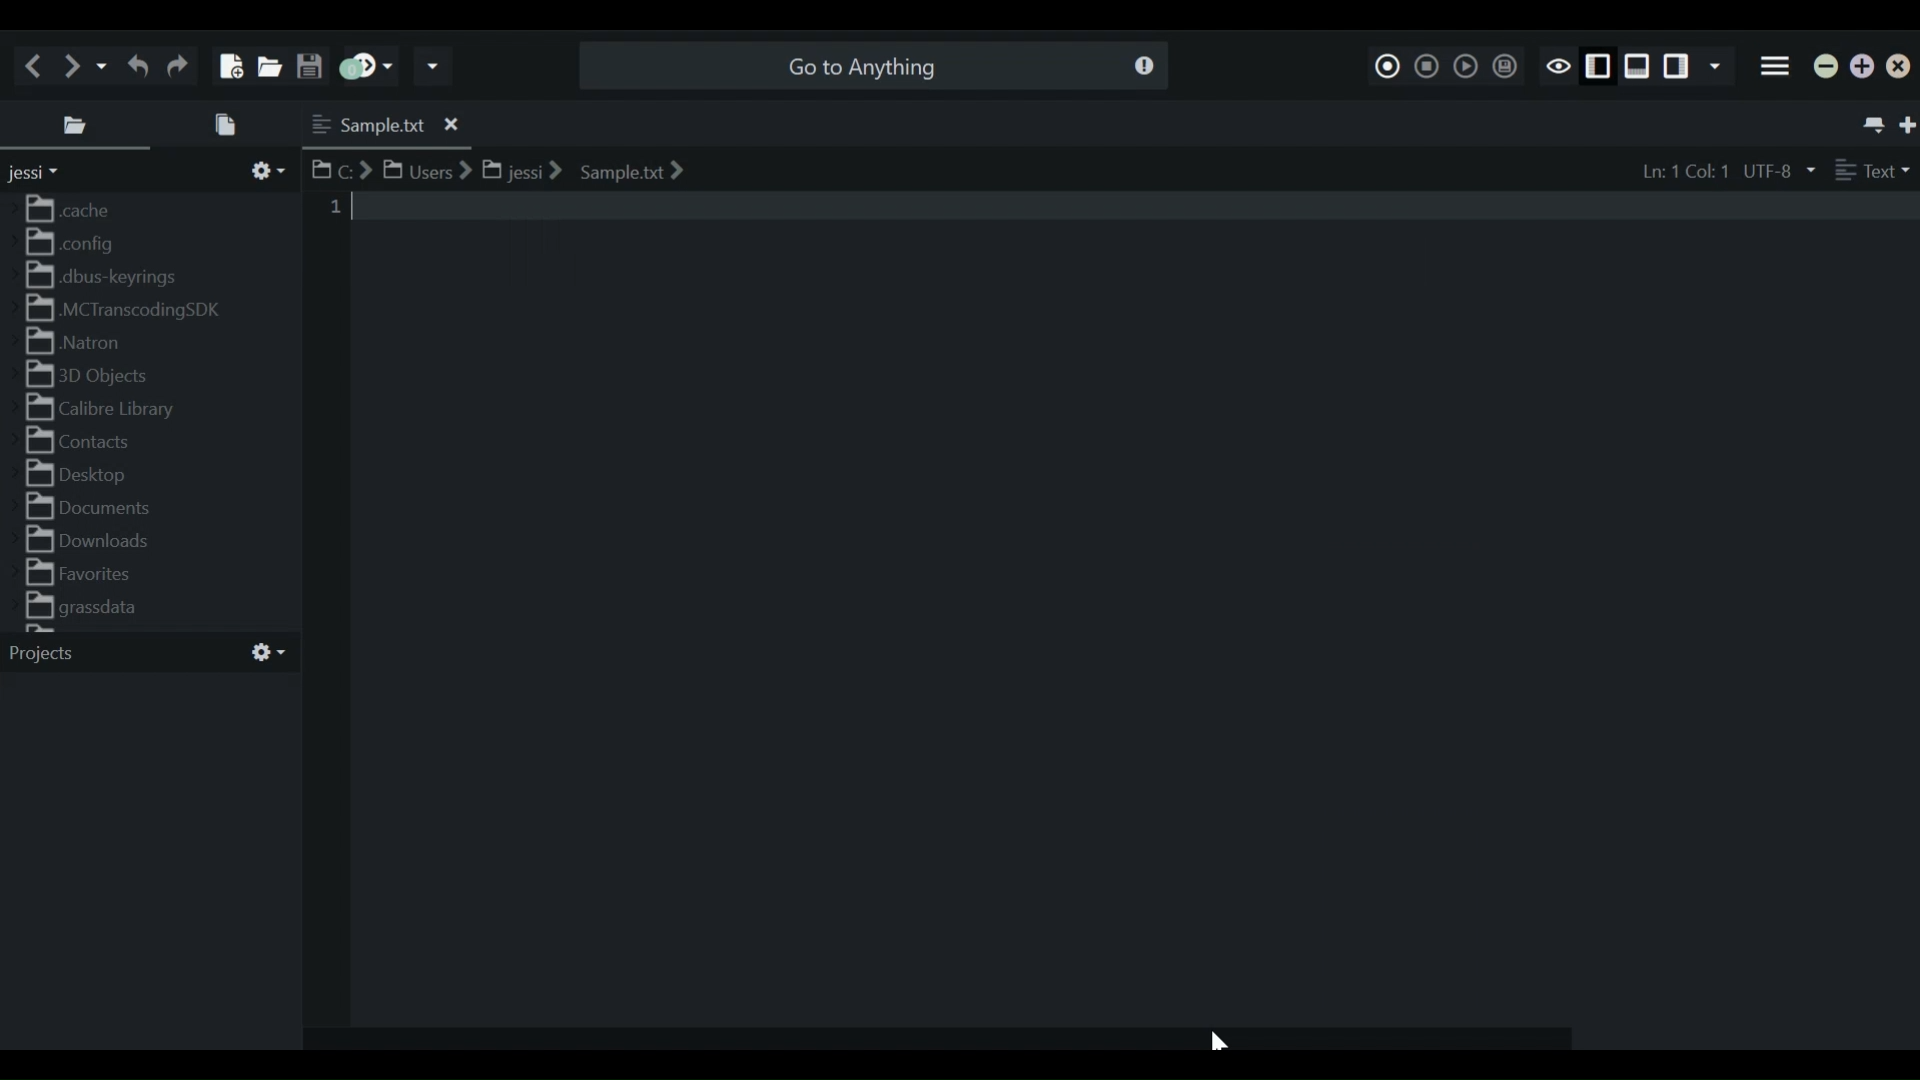 This screenshot has height=1080, width=1920. Describe the element at coordinates (135, 65) in the screenshot. I see `undo` at that location.